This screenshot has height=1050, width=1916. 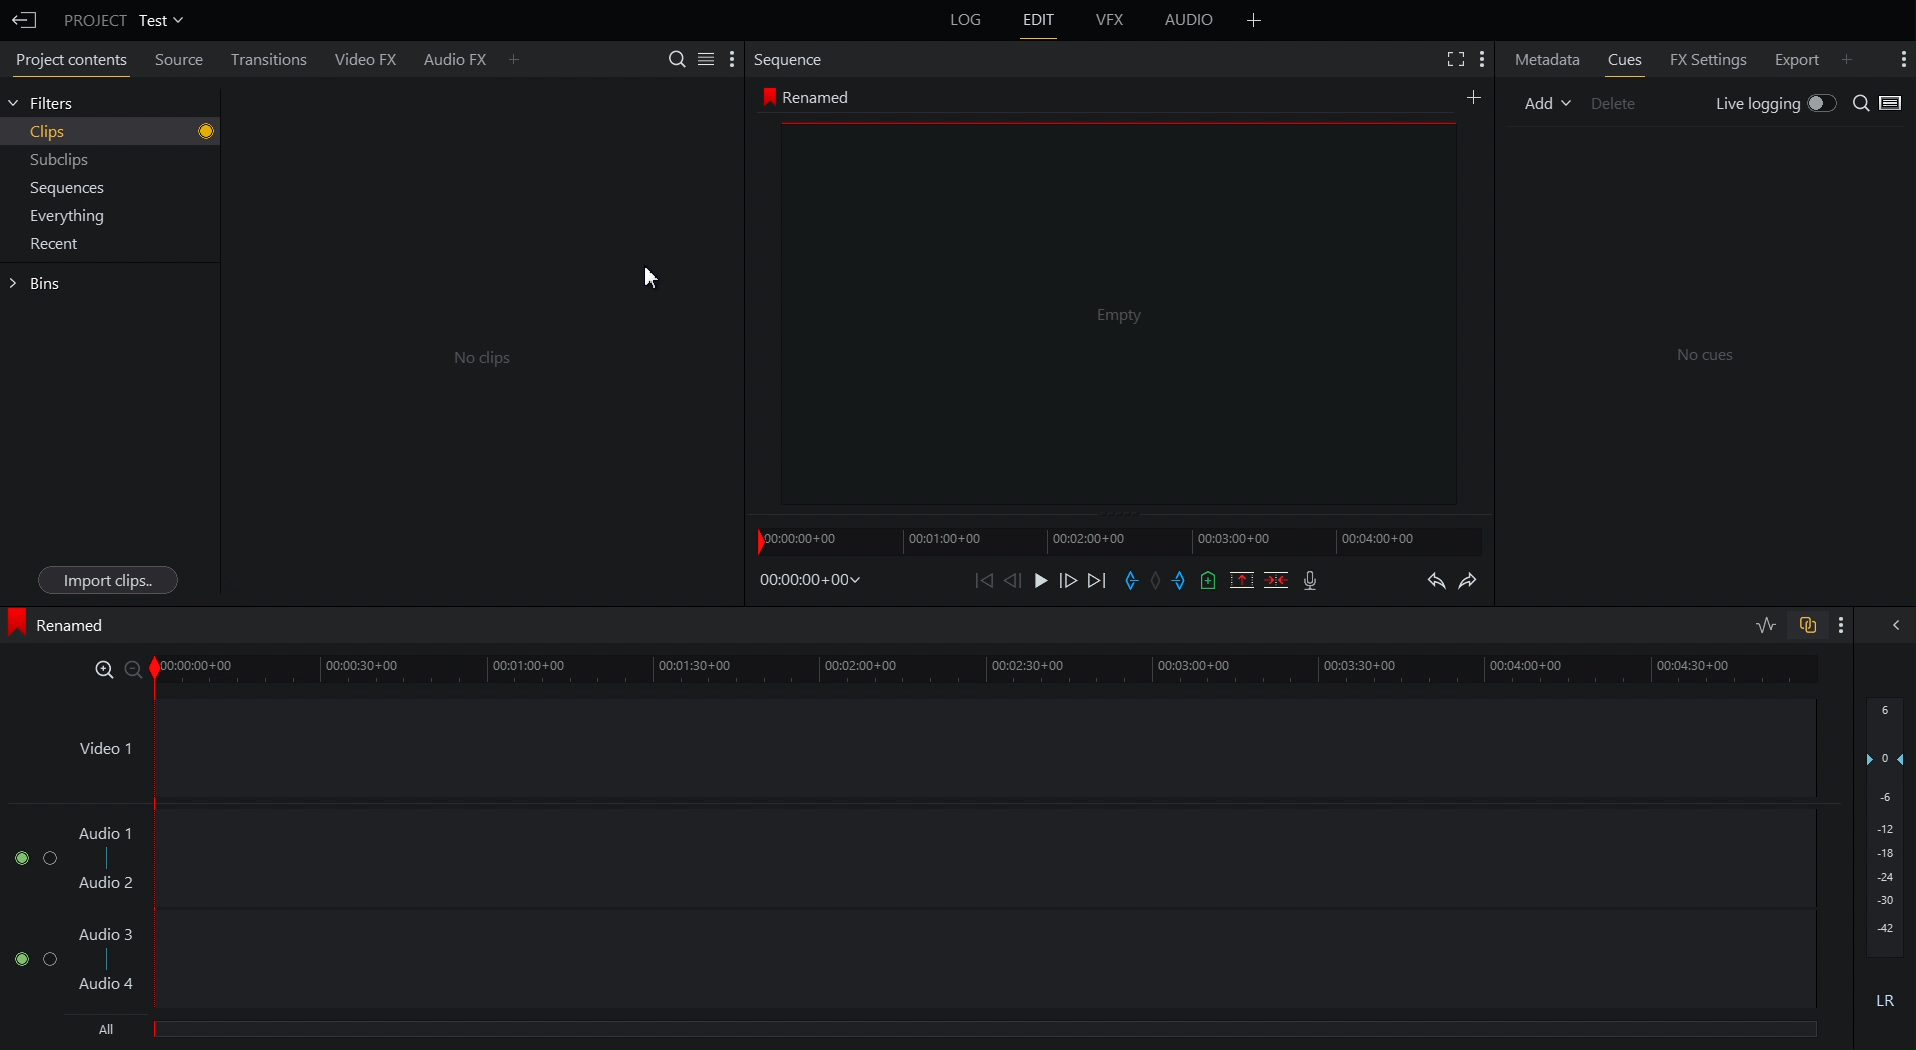 I want to click on Transitions, so click(x=278, y=59).